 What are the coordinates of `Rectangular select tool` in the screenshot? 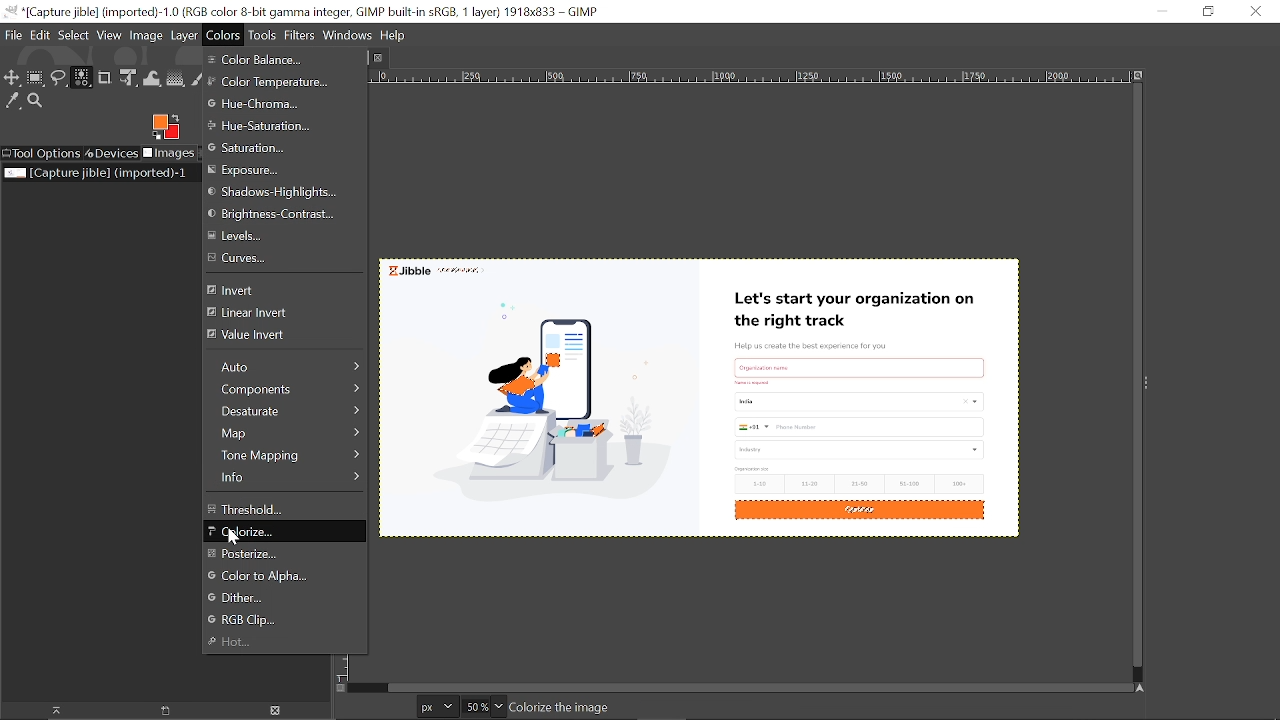 It's located at (36, 80).